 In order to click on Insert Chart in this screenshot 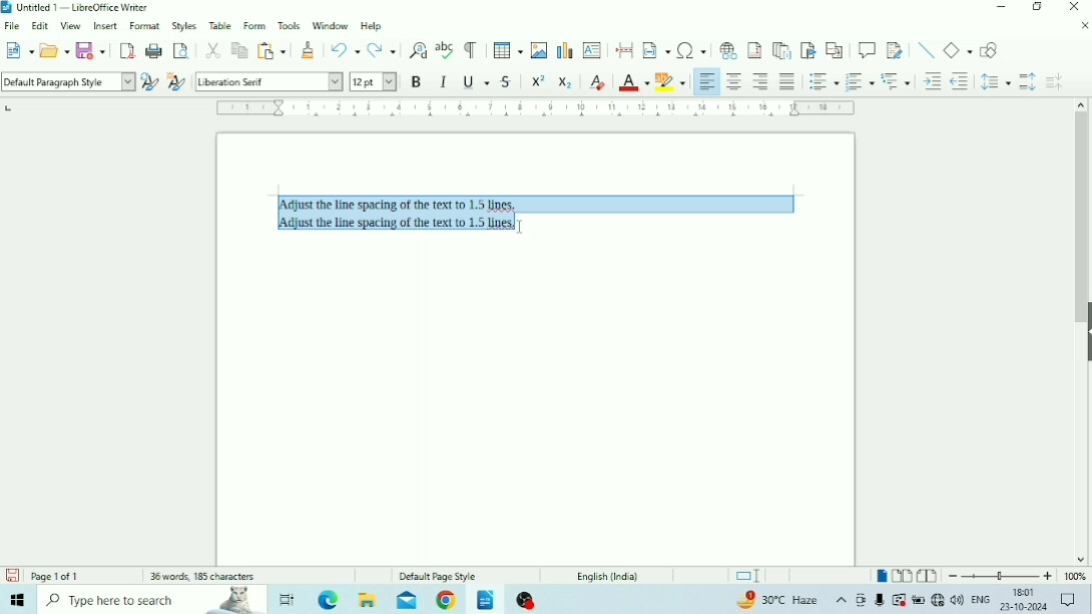, I will do `click(565, 49)`.